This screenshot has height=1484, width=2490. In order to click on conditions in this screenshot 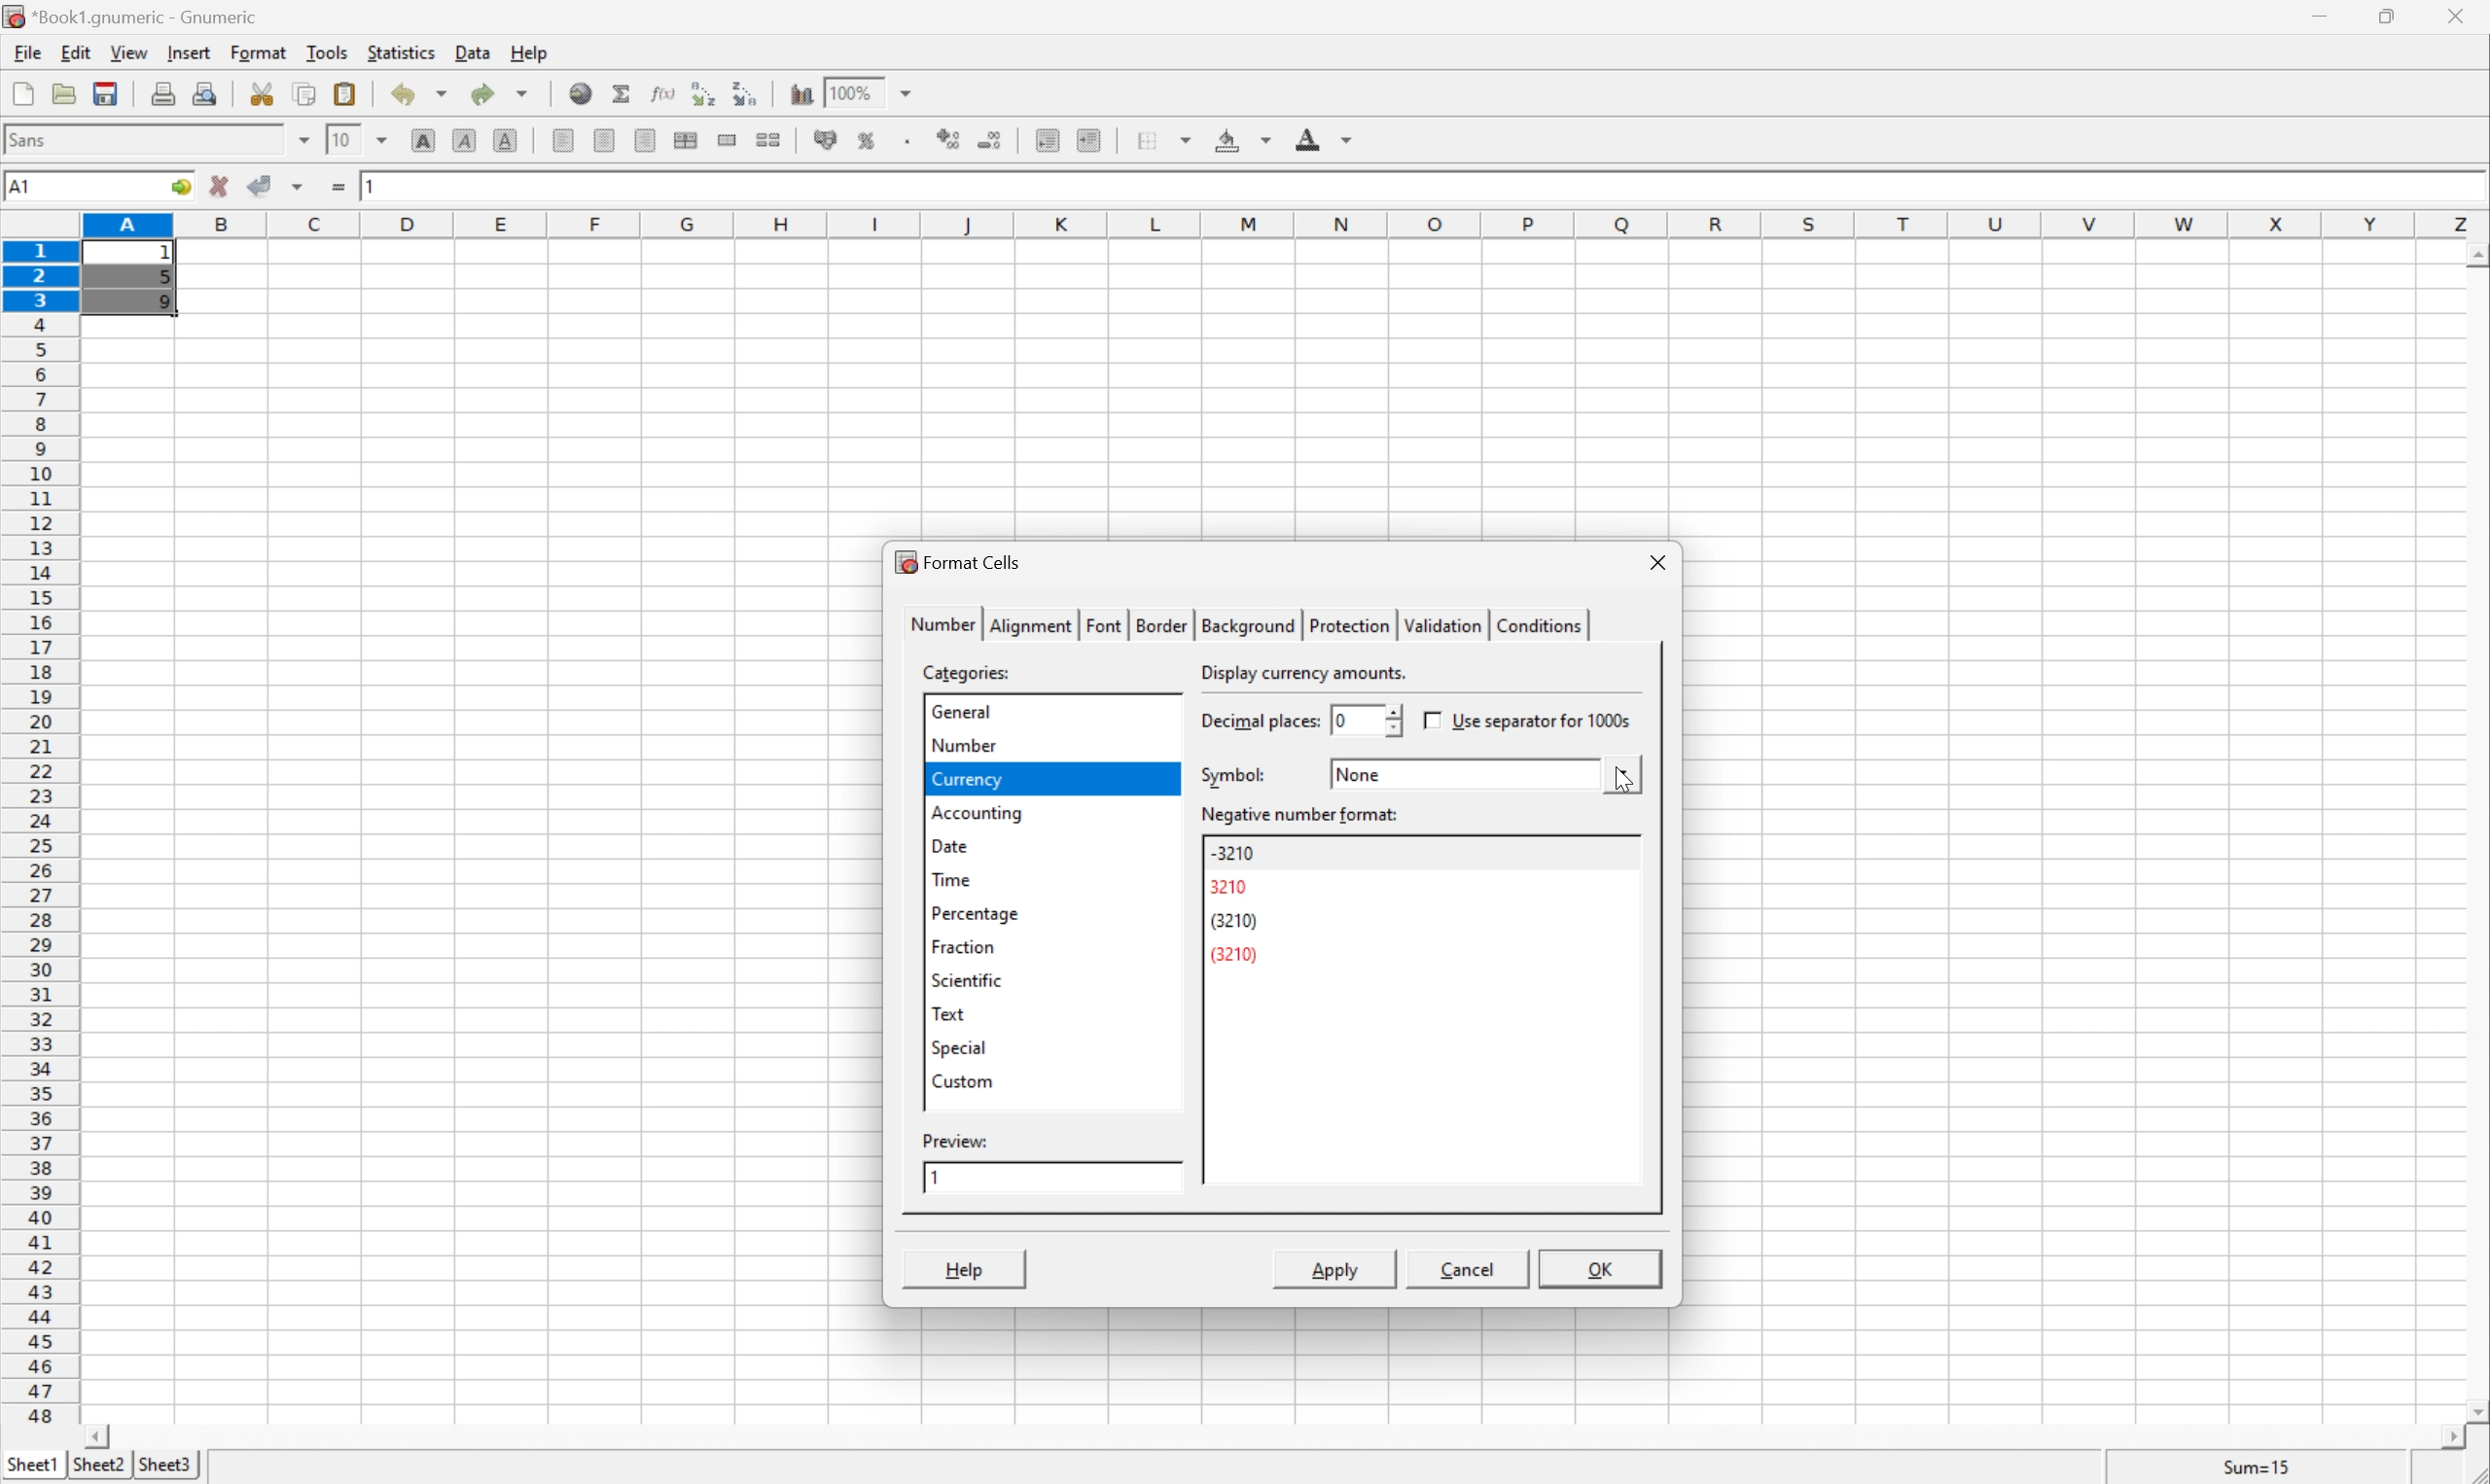, I will do `click(1535, 623)`.